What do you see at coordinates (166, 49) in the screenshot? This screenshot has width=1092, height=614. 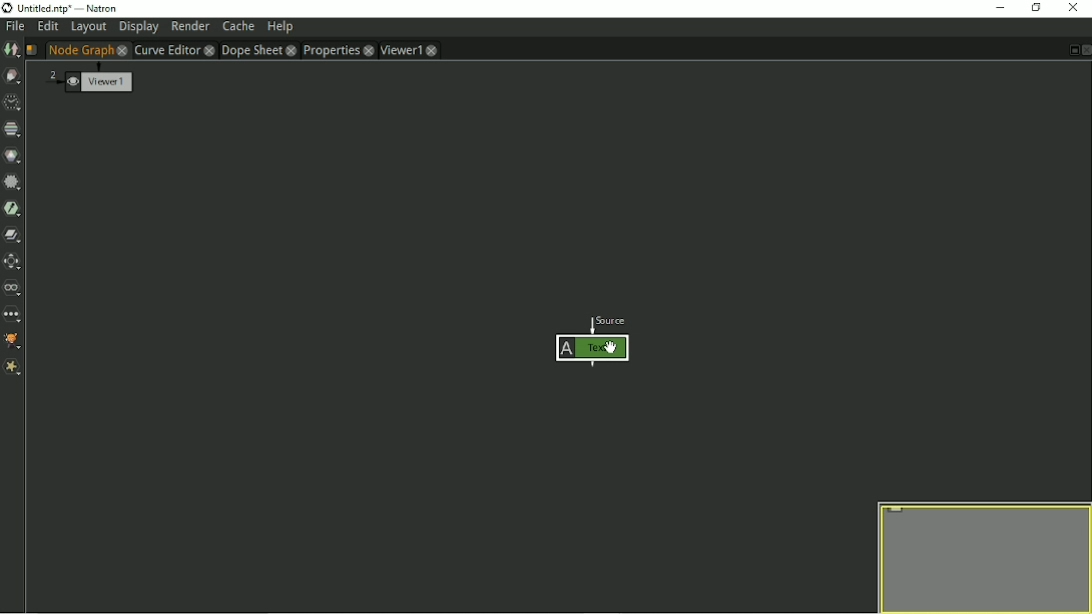 I see `Curve Editor` at bounding box center [166, 49].